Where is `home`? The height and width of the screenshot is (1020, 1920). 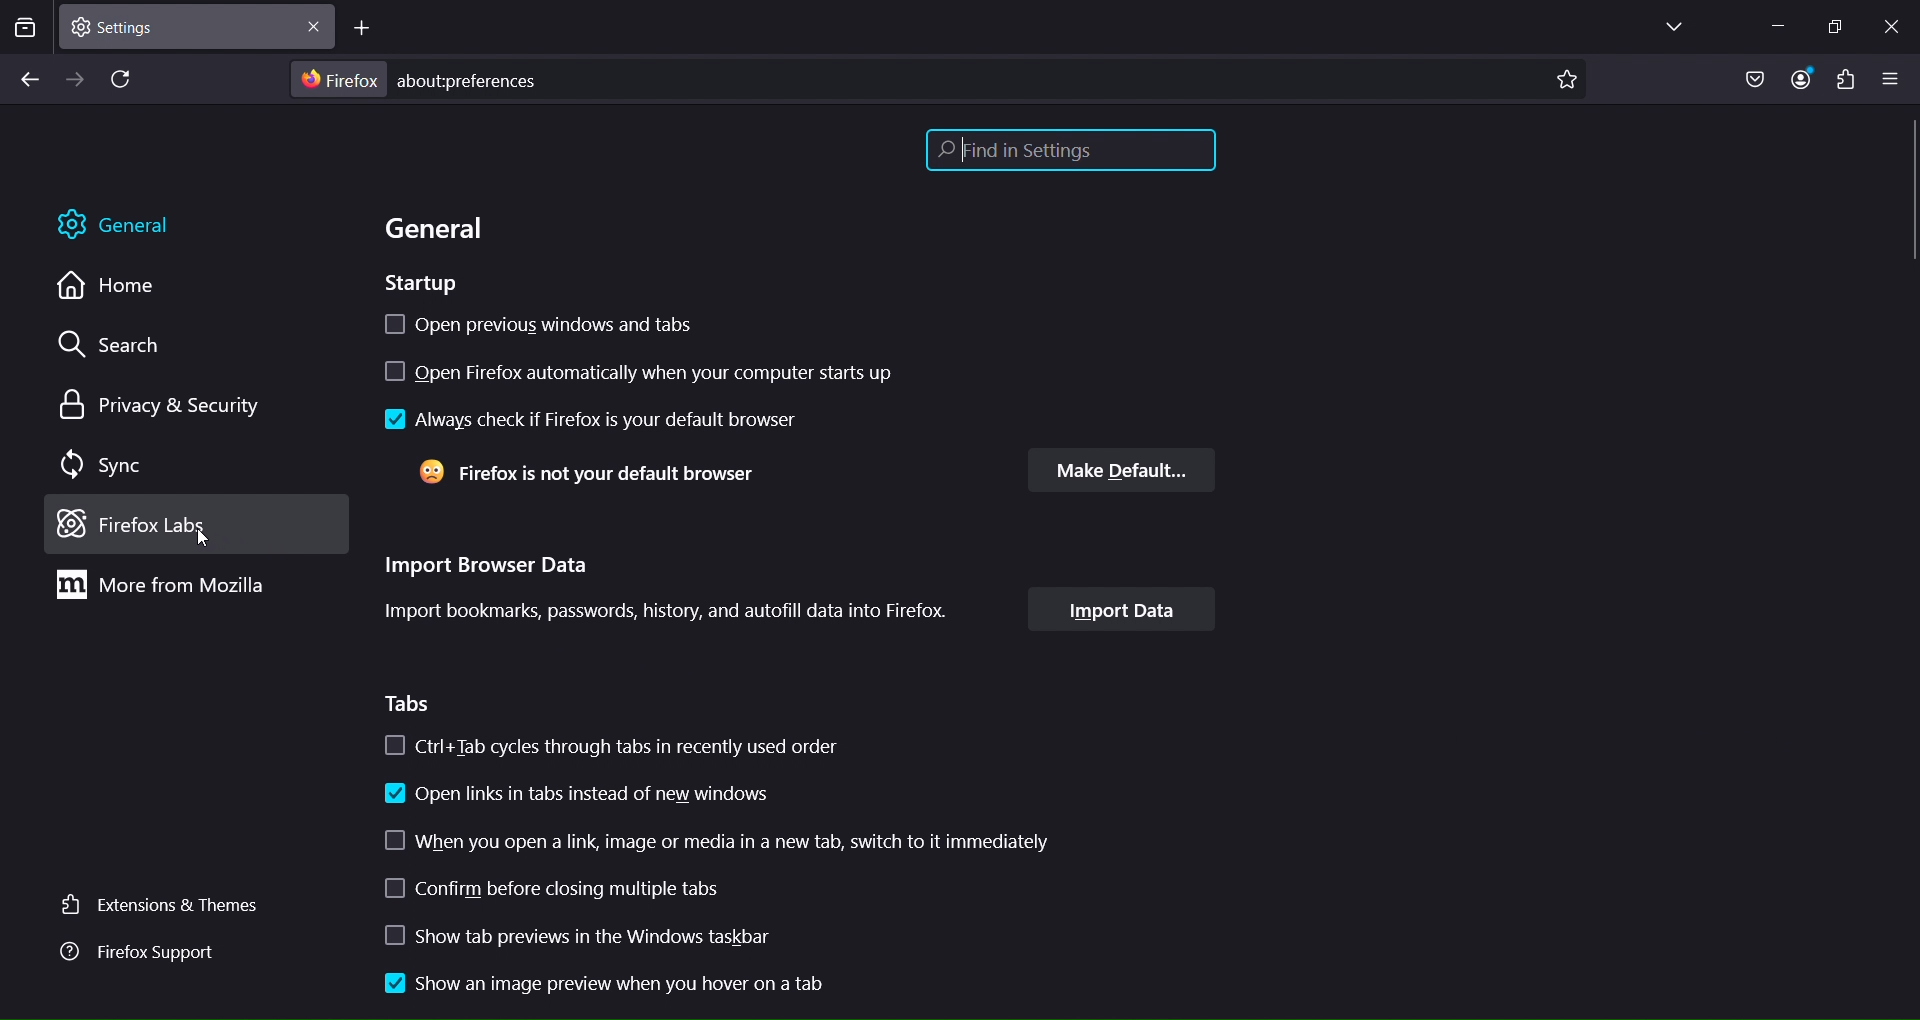 home is located at coordinates (109, 288).